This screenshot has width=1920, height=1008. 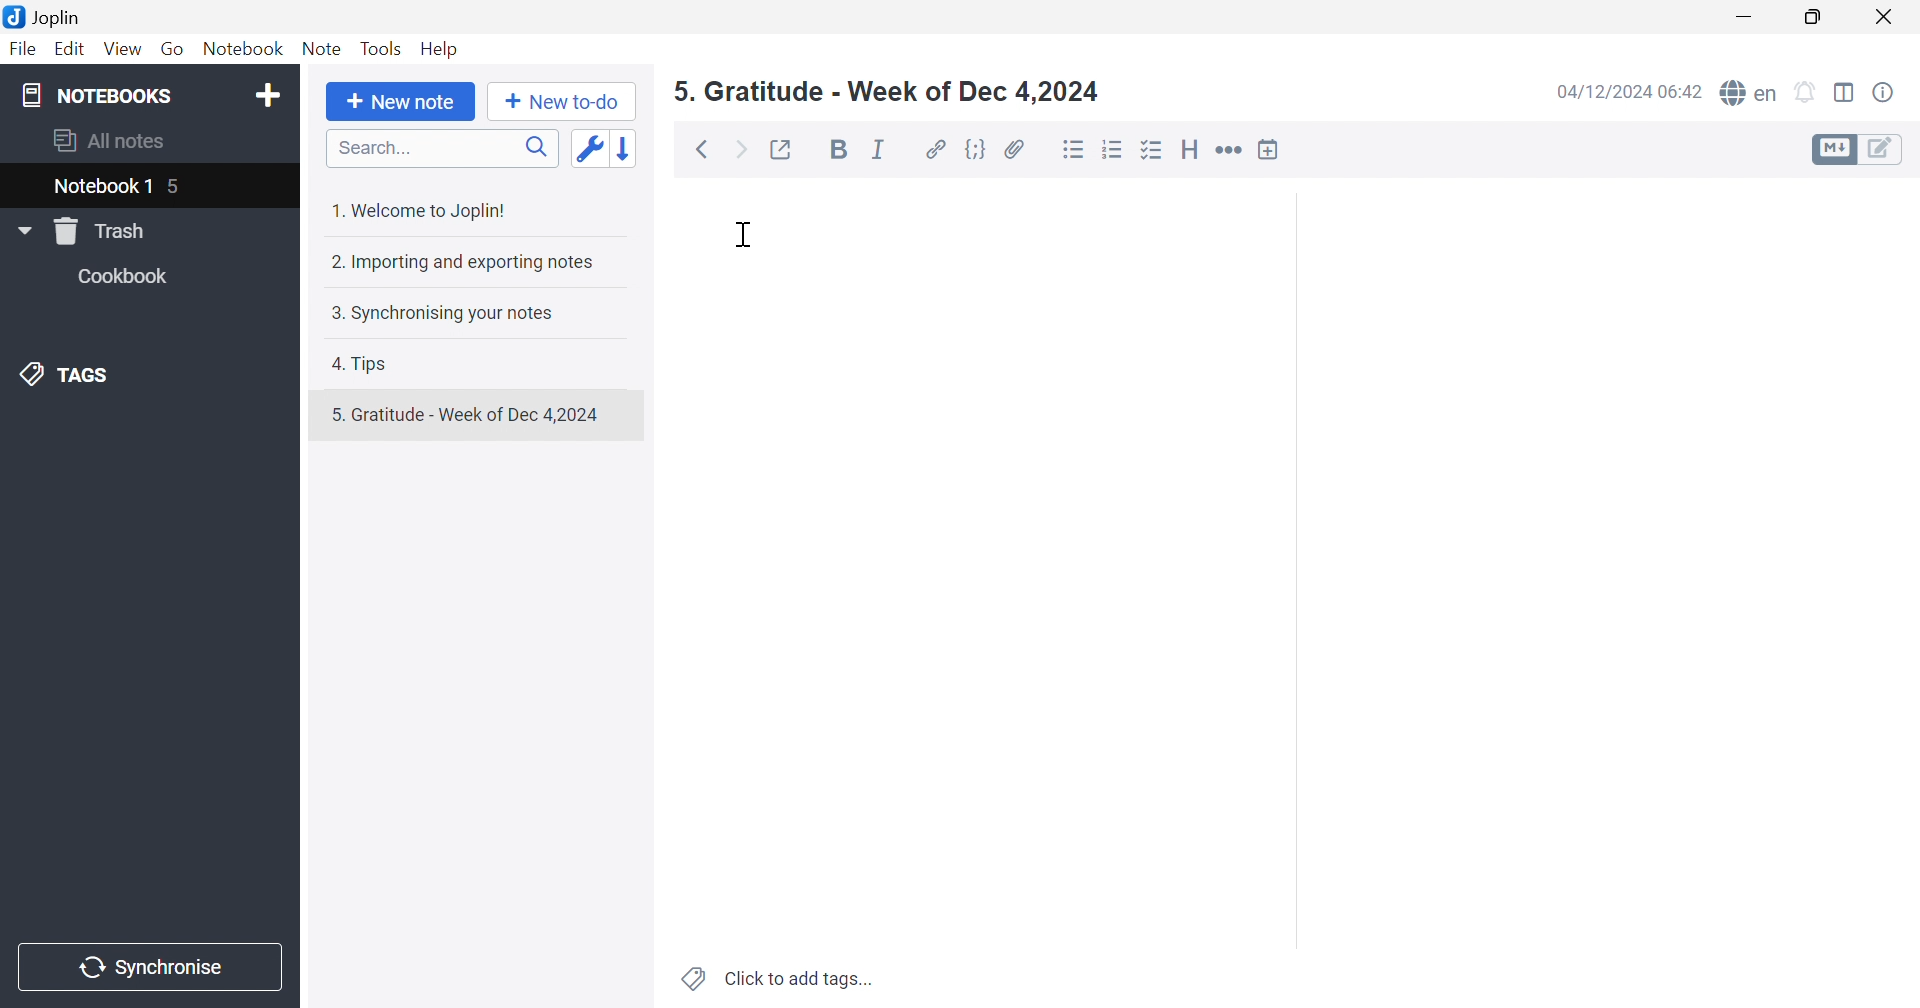 What do you see at coordinates (75, 375) in the screenshot?
I see `TAGS` at bounding box center [75, 375].